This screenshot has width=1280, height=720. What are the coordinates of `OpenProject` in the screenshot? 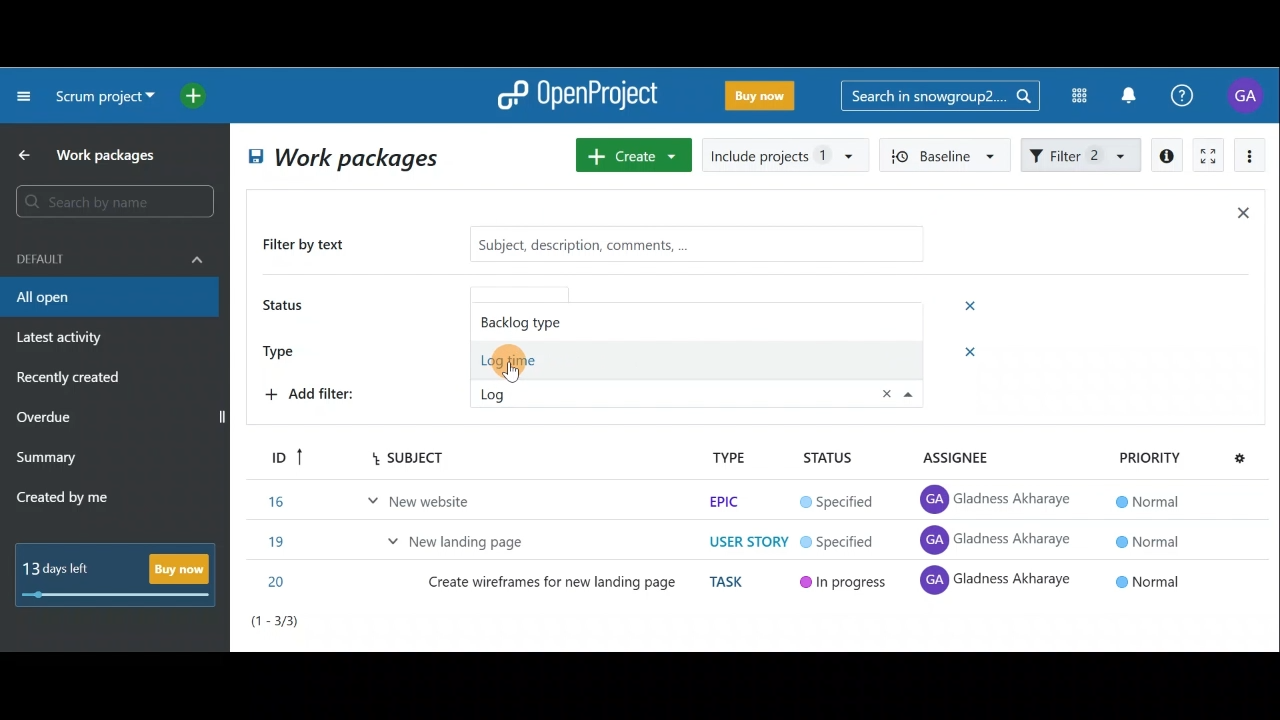 It's located at (577, 97).